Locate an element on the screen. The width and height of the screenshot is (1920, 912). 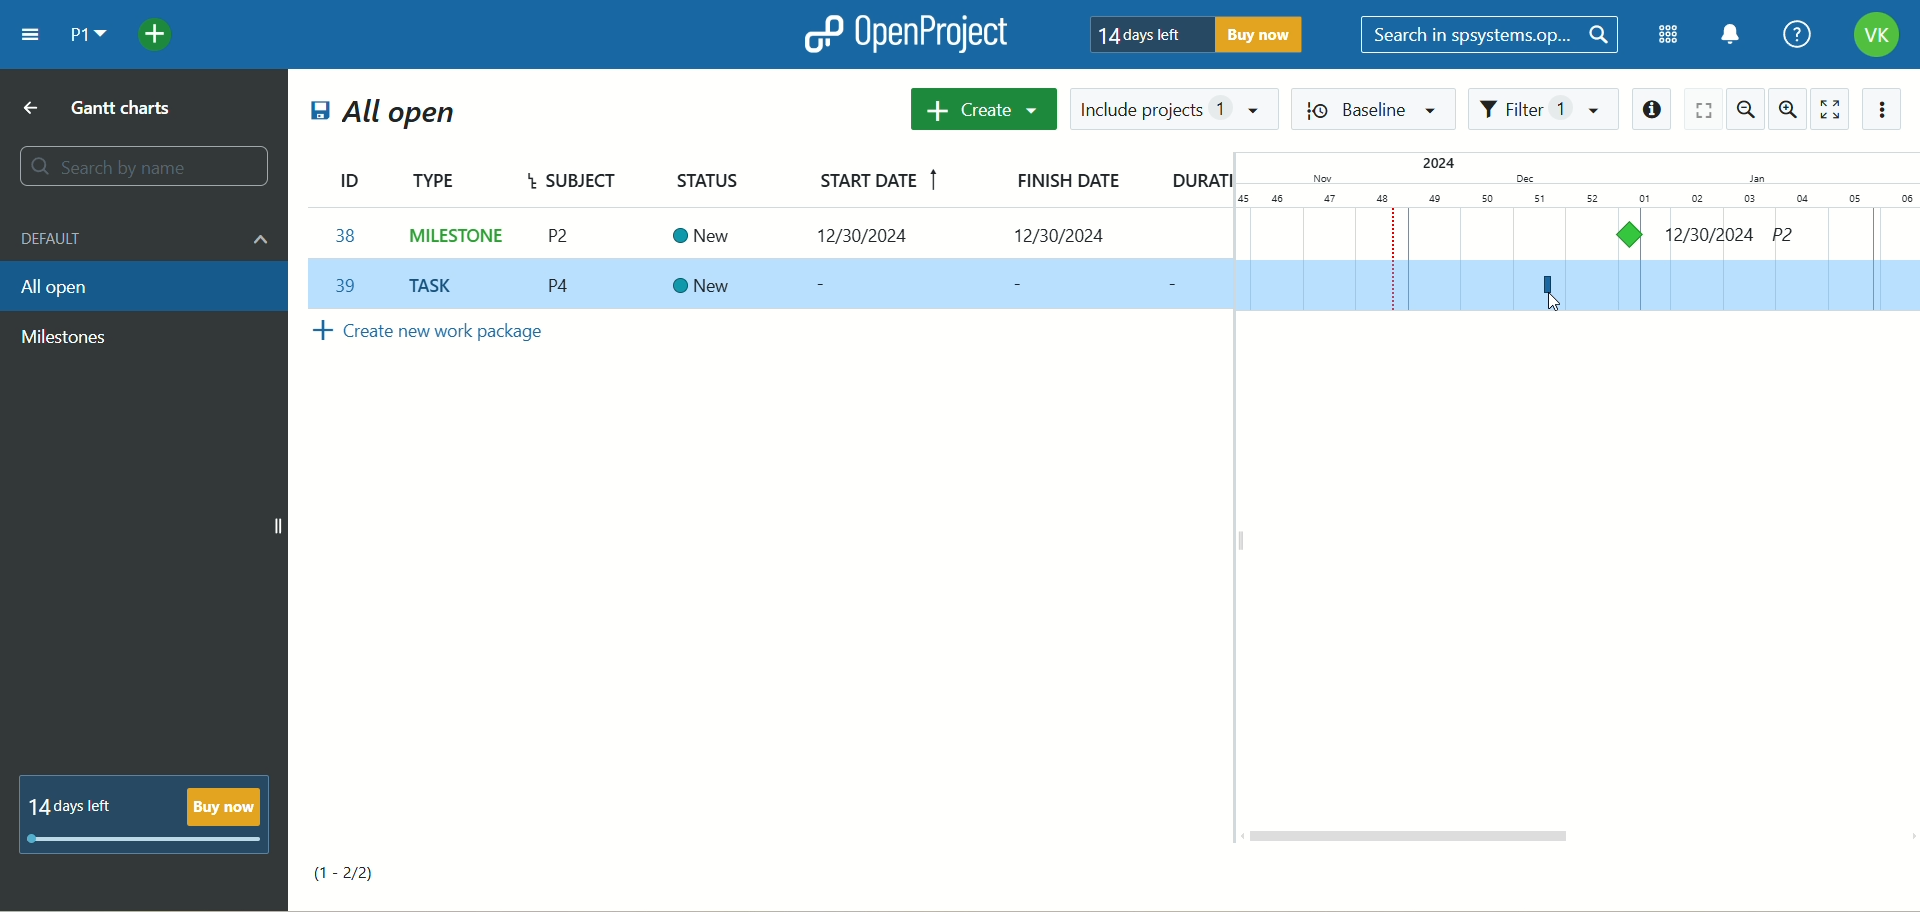
action is located at coordinates (1886, 108).